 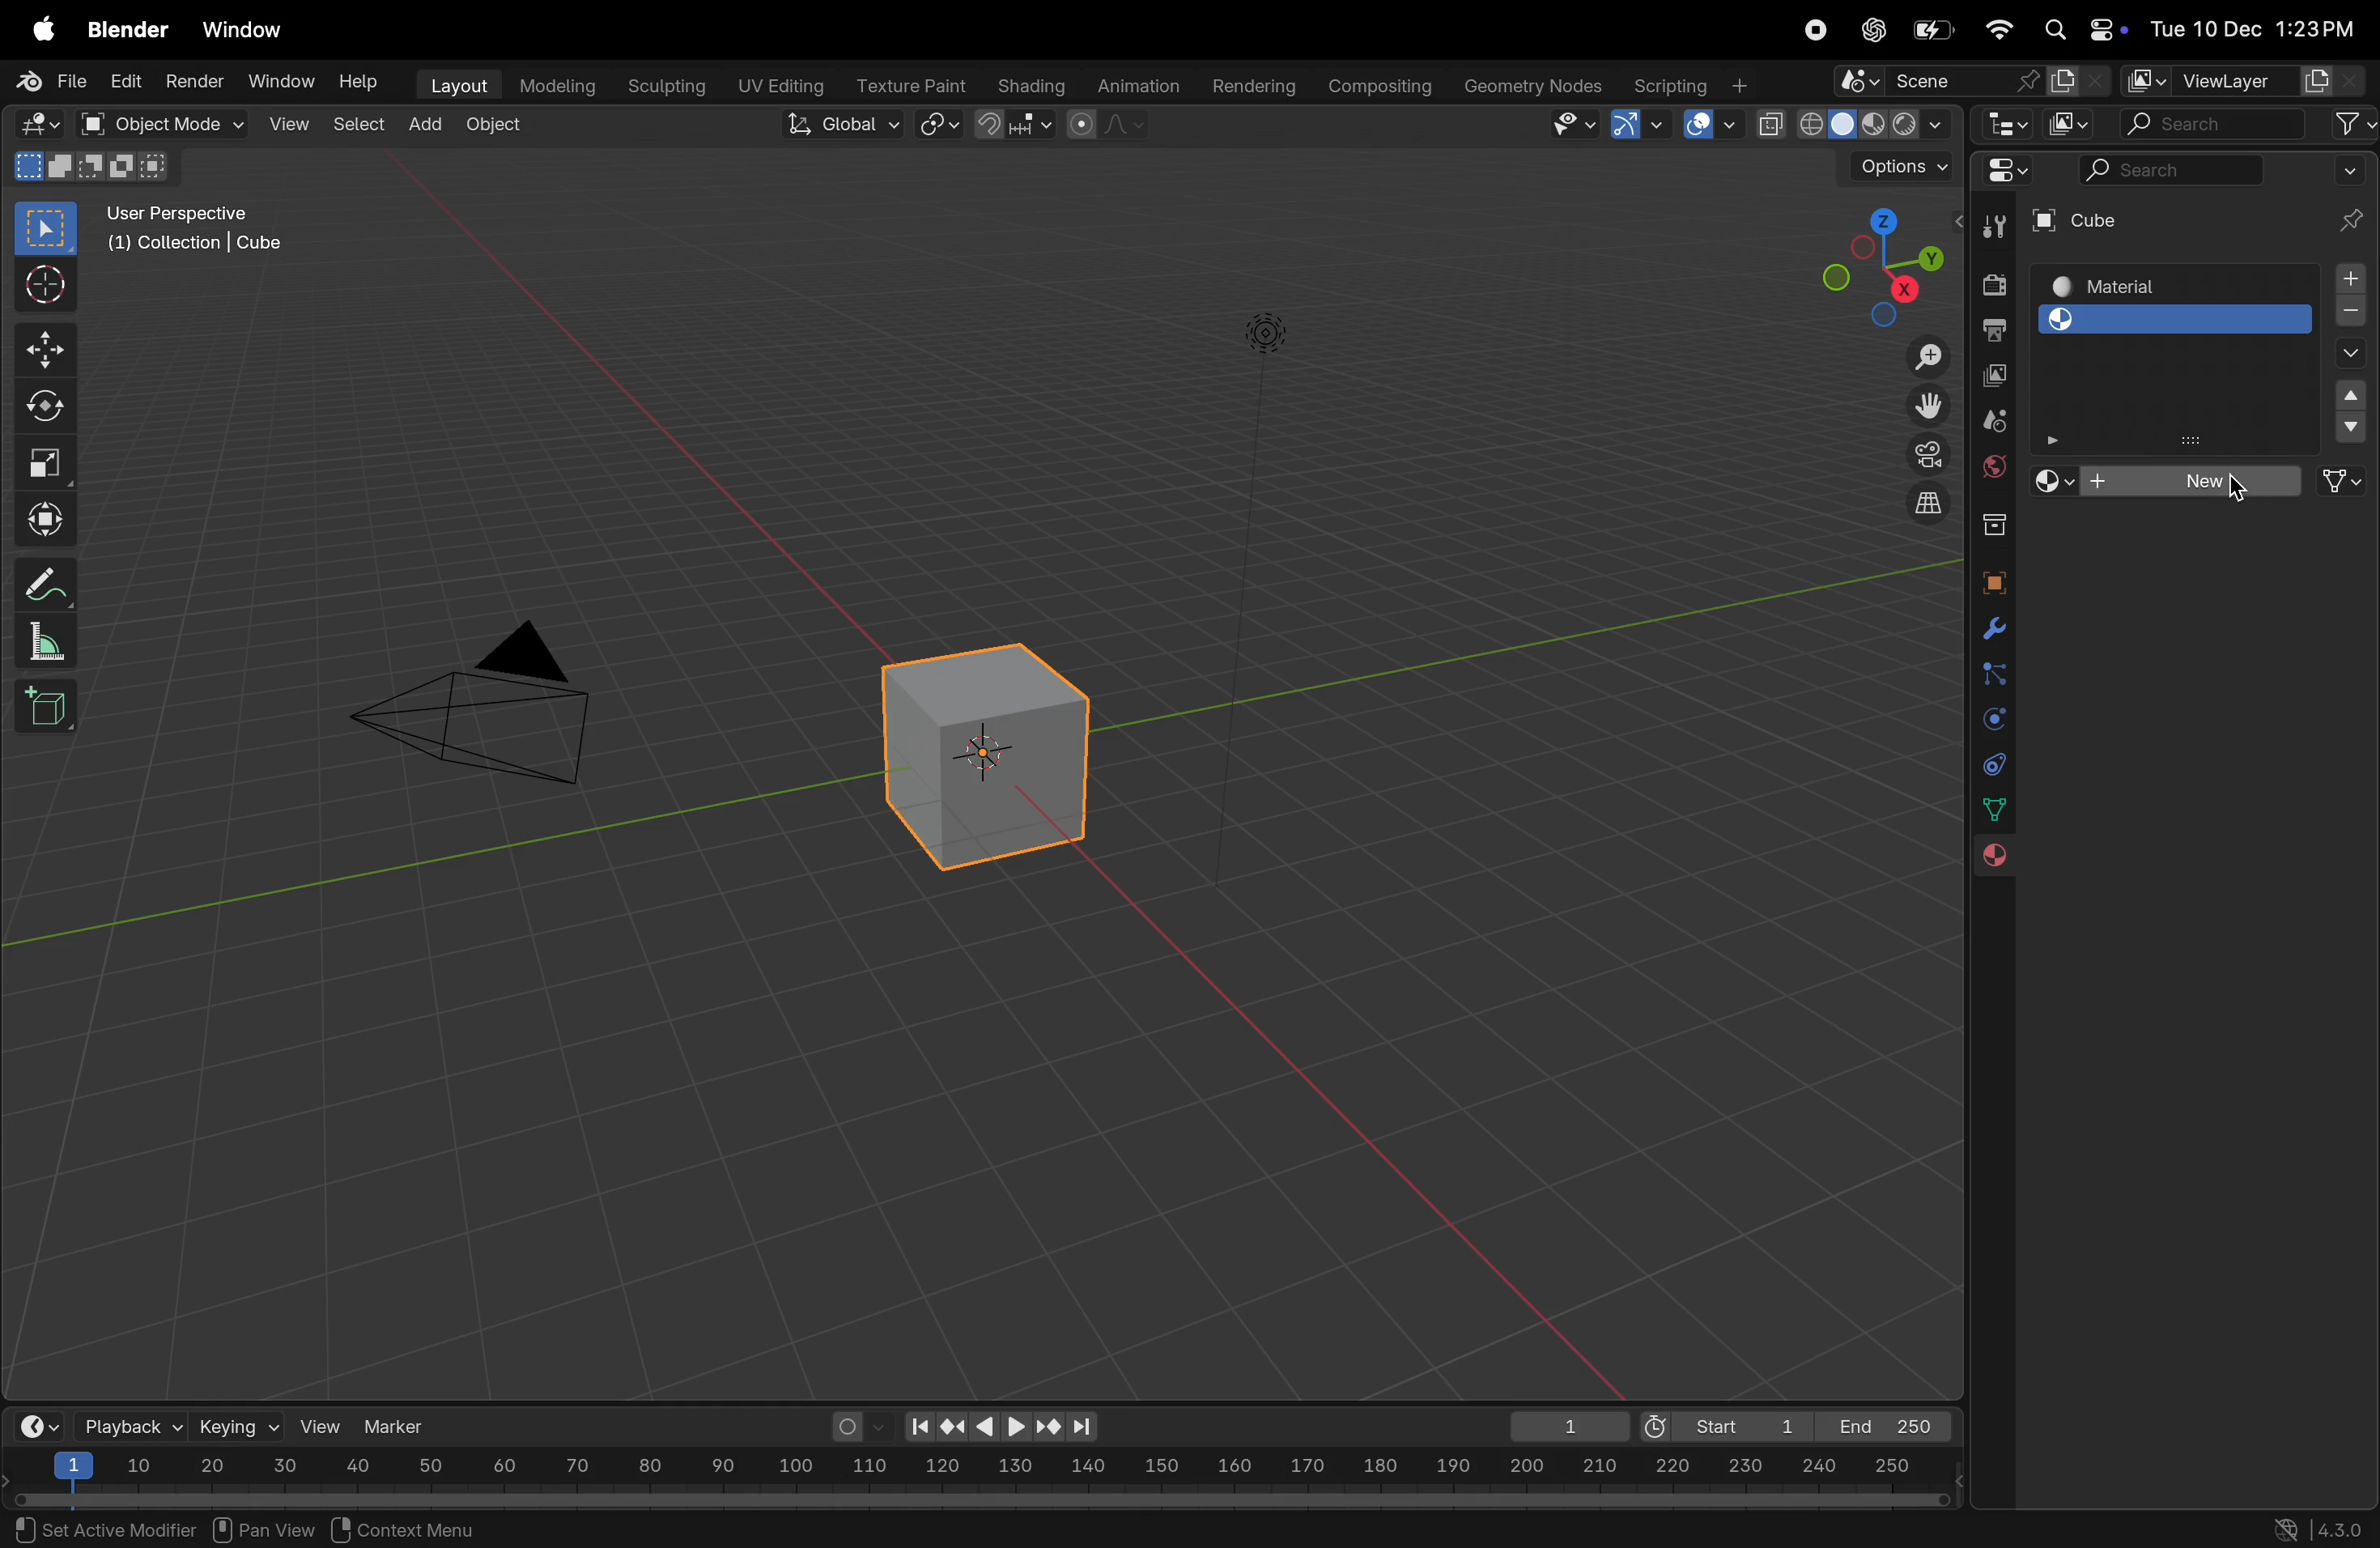 I want to click on editor type, so click(x=2015, y=176).